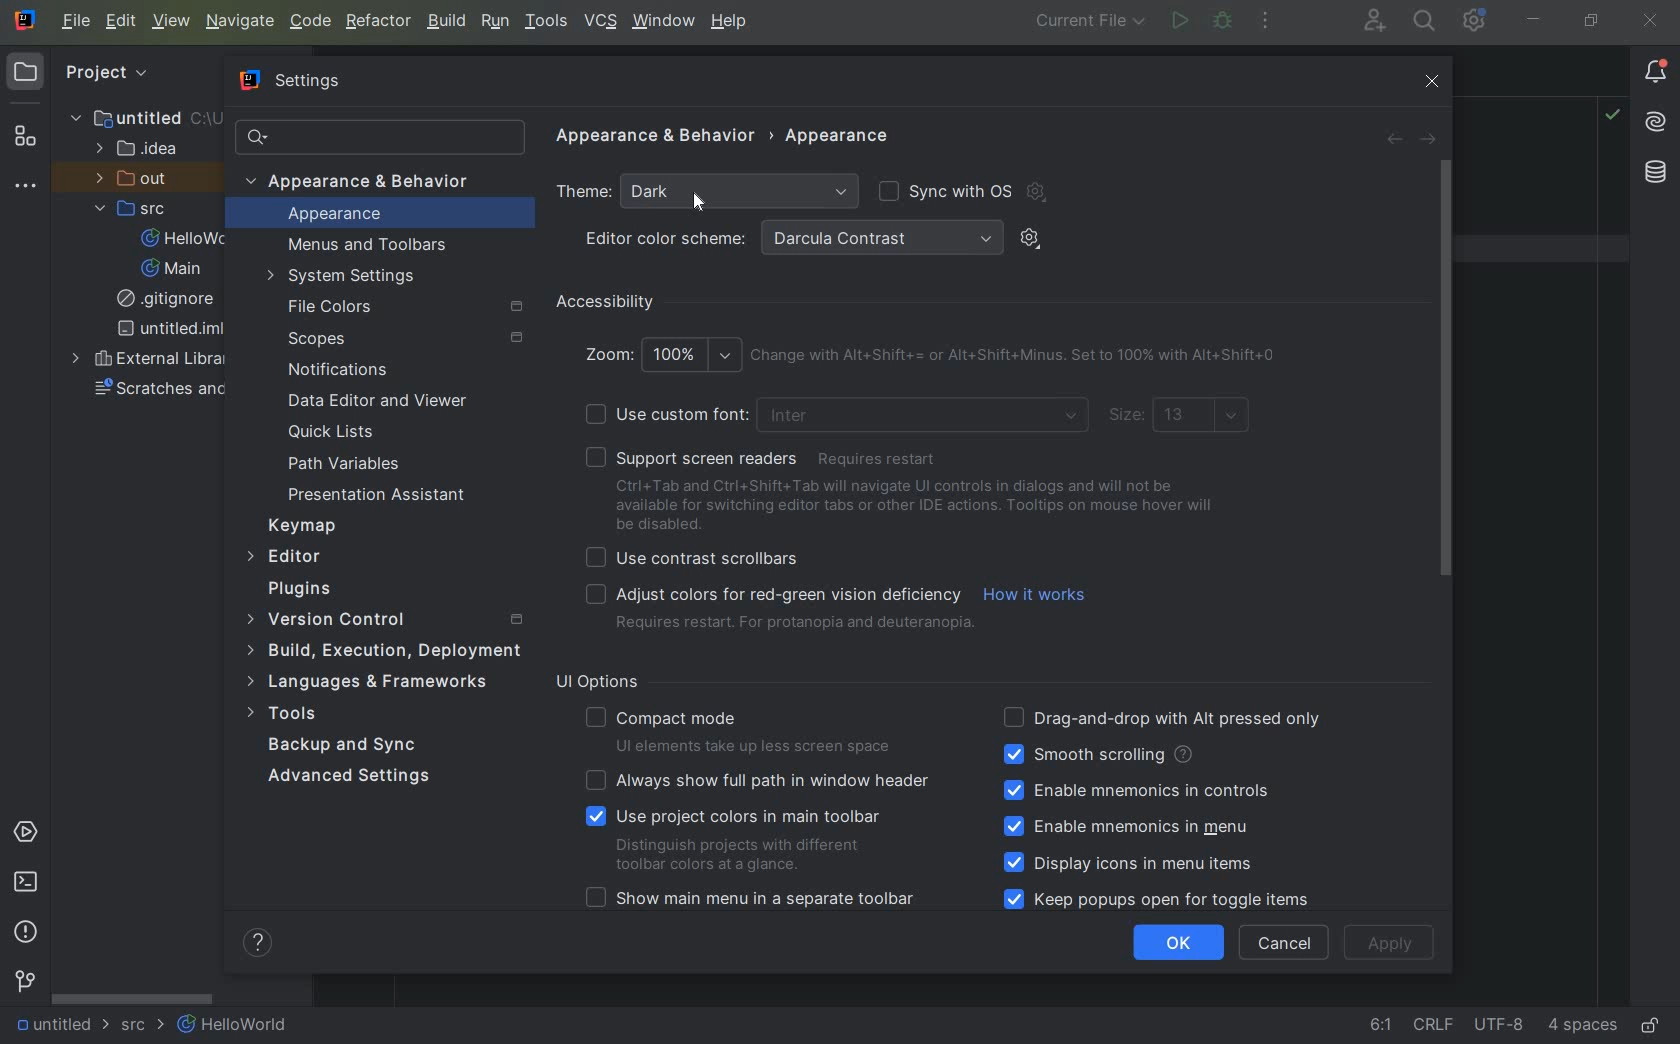 The height and width of the screenshot is (1044, 1680). Describe the element at coordinates (1267, 23) in the screenshot. I see `MORE ACTIONS` at that location.